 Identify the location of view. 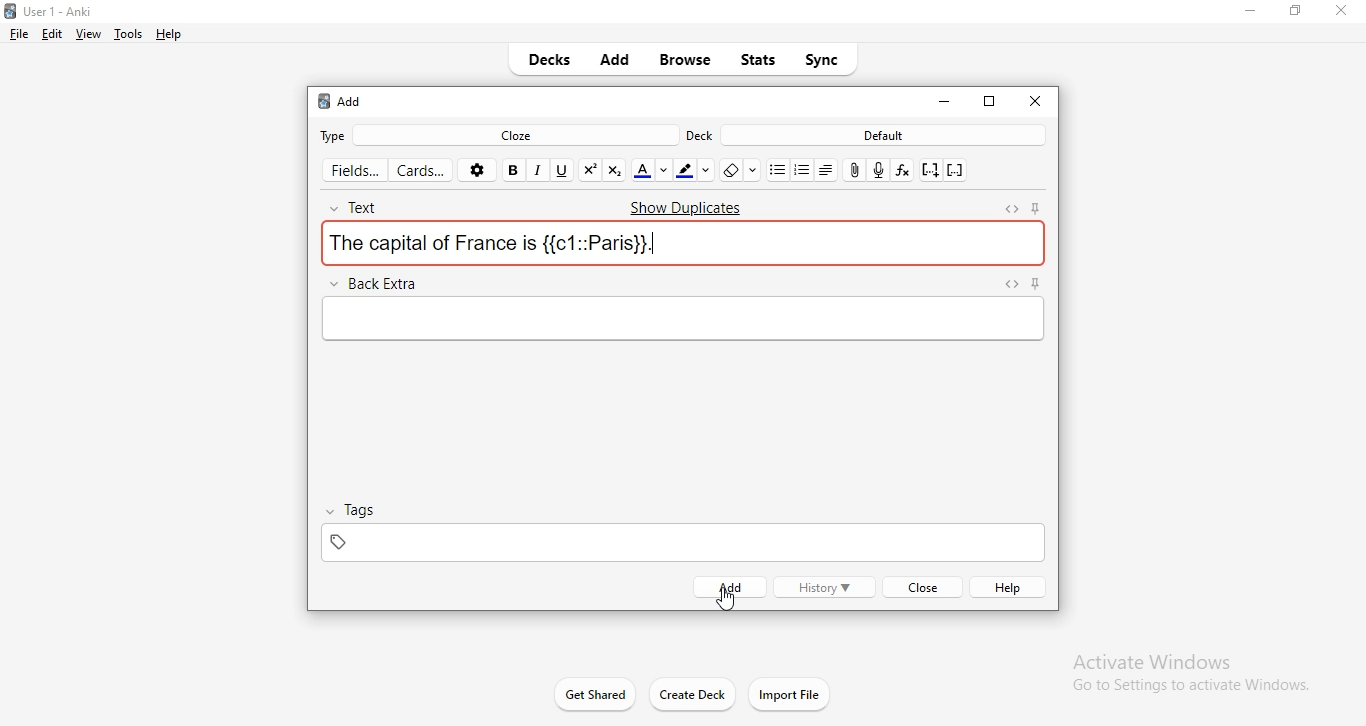
(89, 34).